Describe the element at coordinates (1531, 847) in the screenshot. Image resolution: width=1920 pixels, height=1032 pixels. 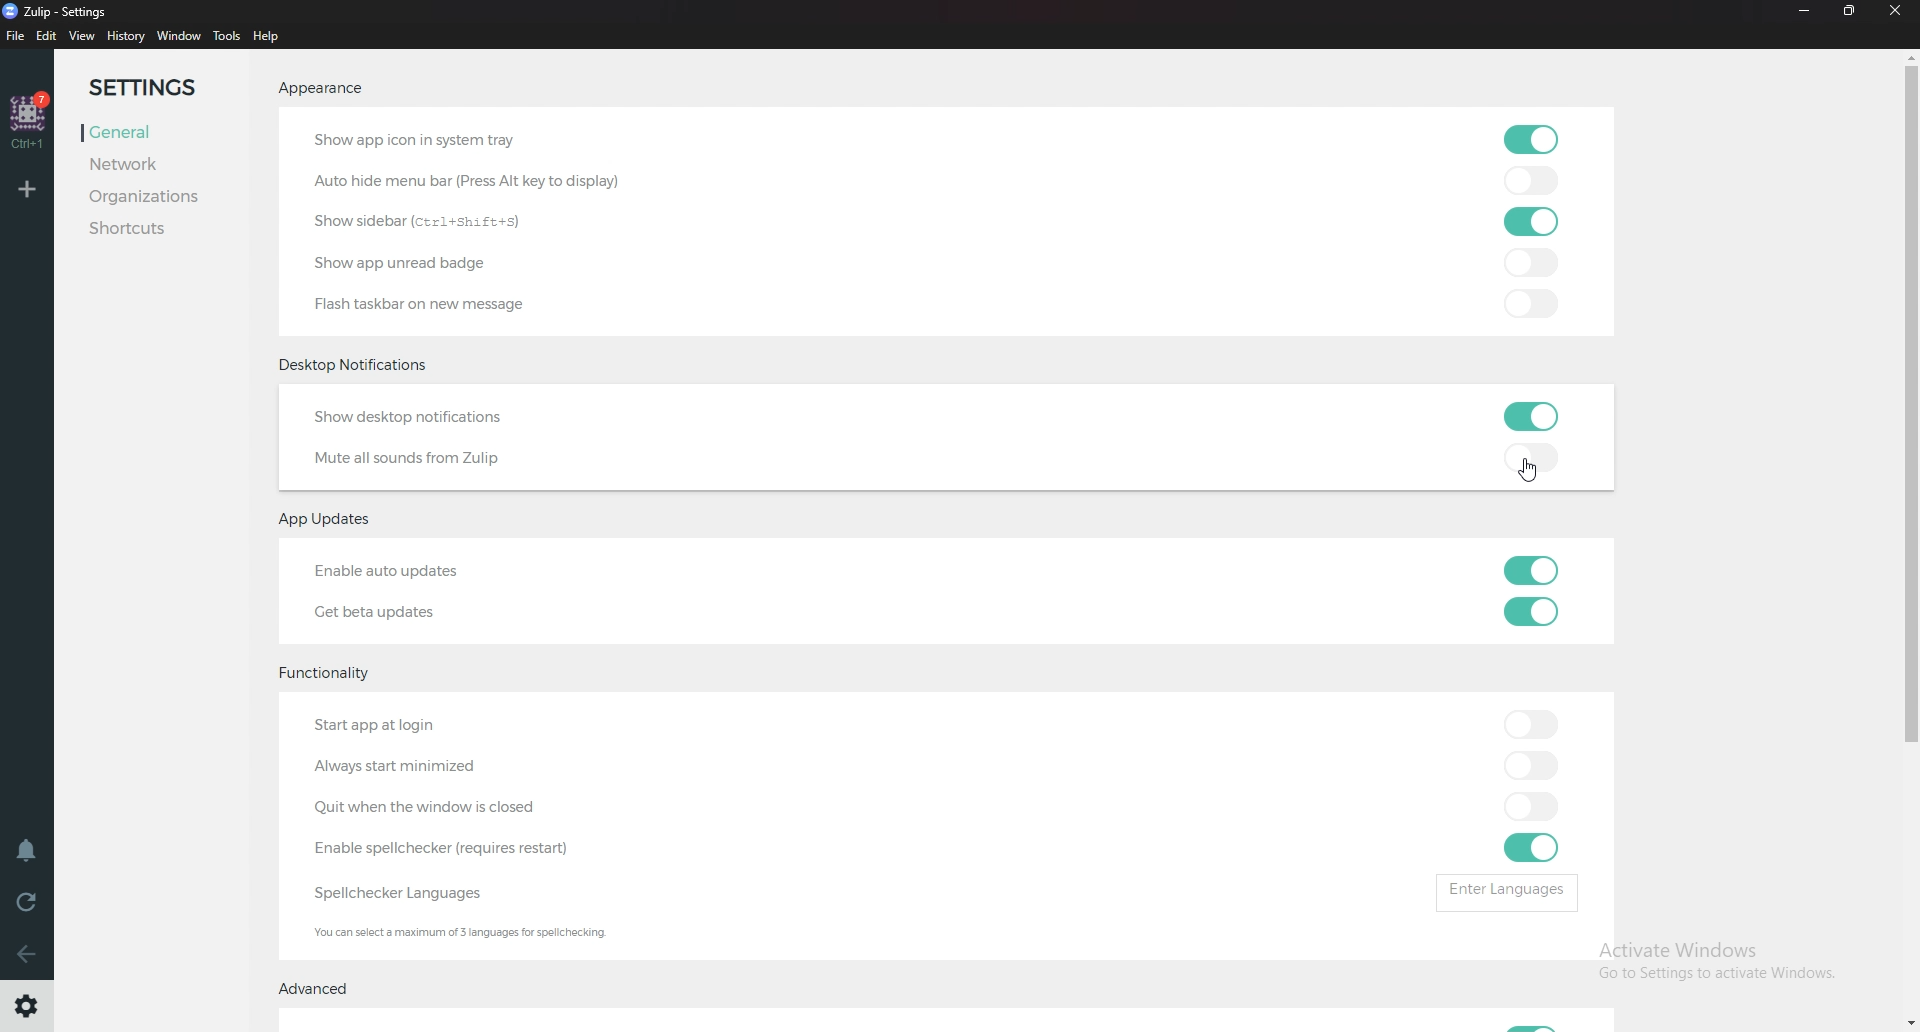
I see `toggle` at that location.